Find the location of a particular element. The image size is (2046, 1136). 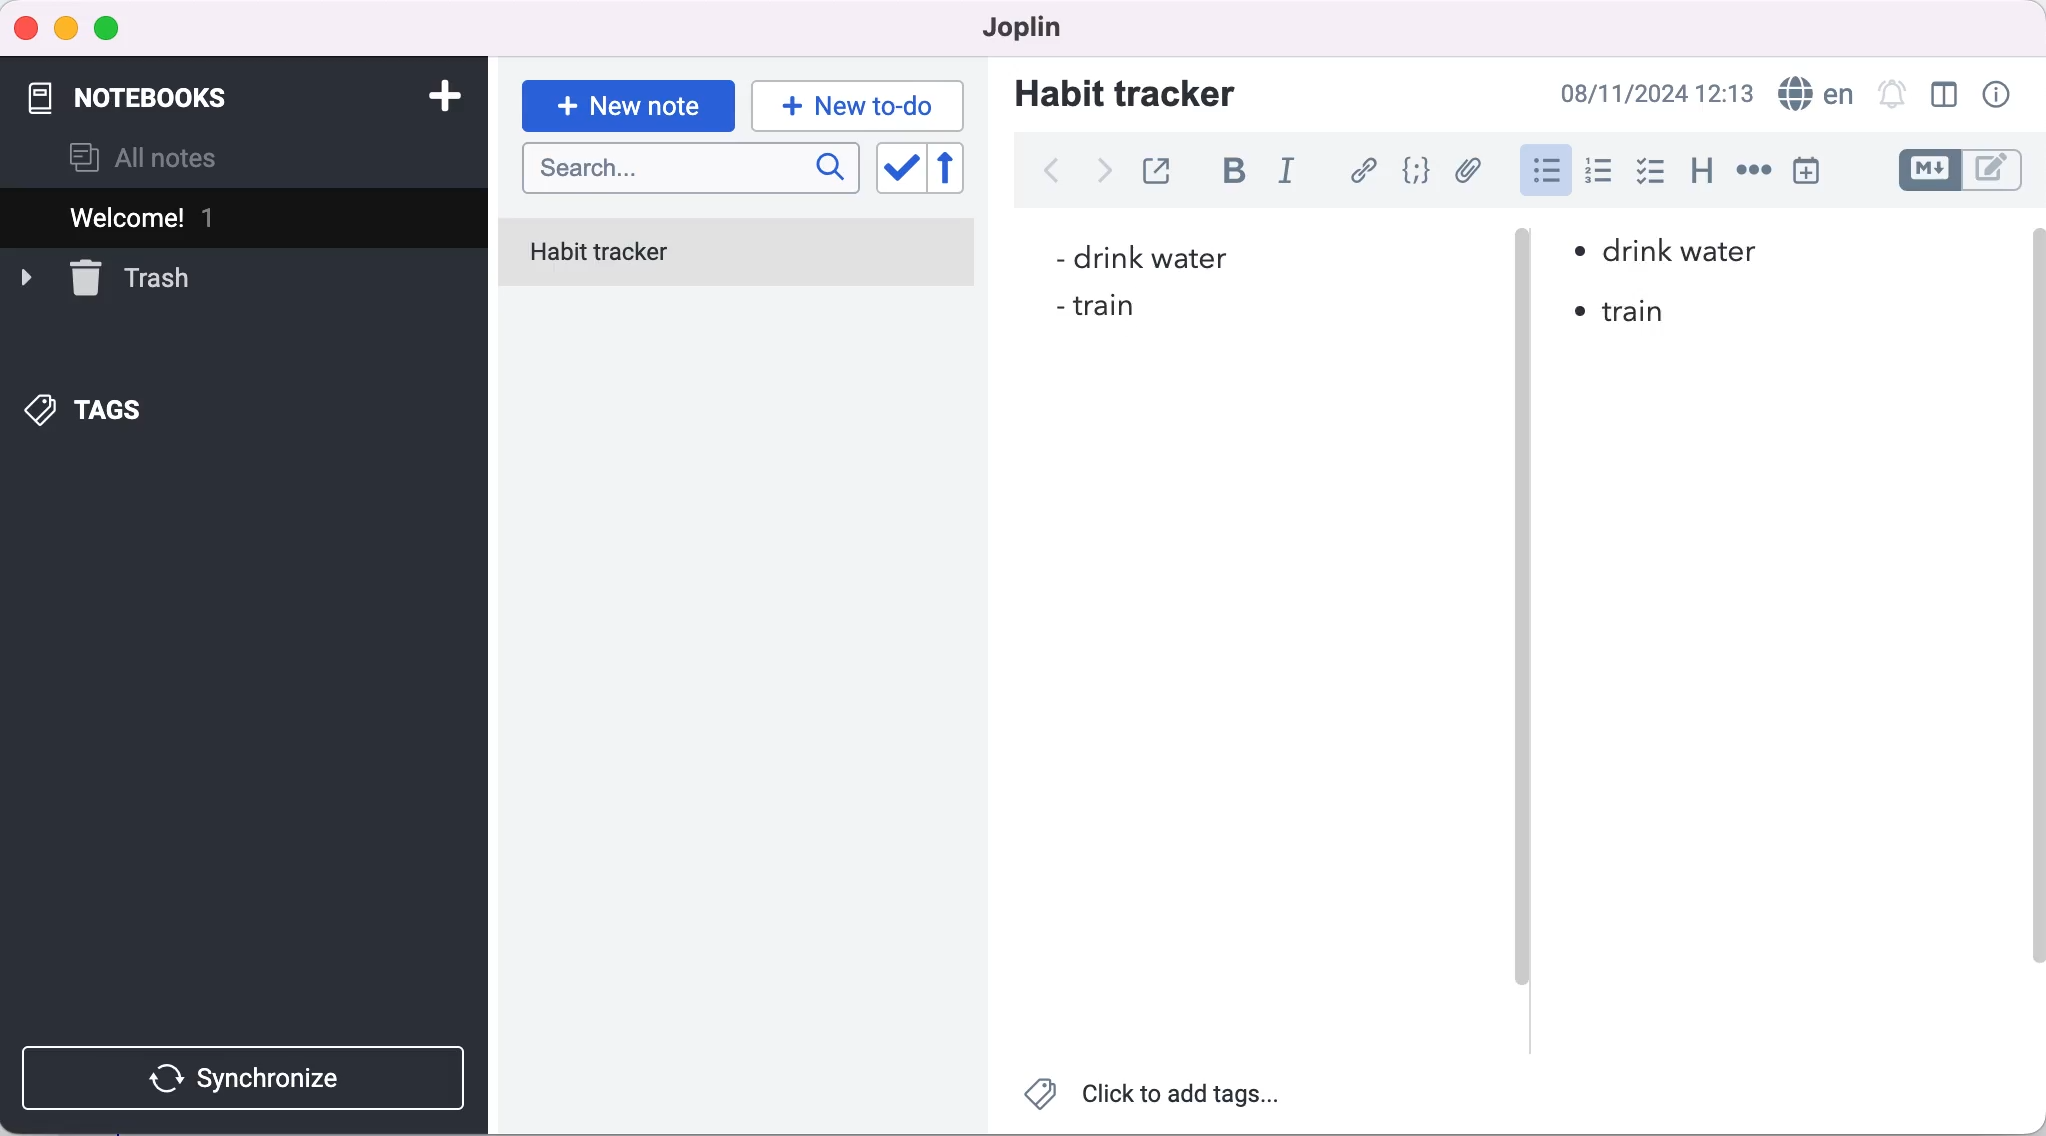

trash is located at coordinates (105, 276).